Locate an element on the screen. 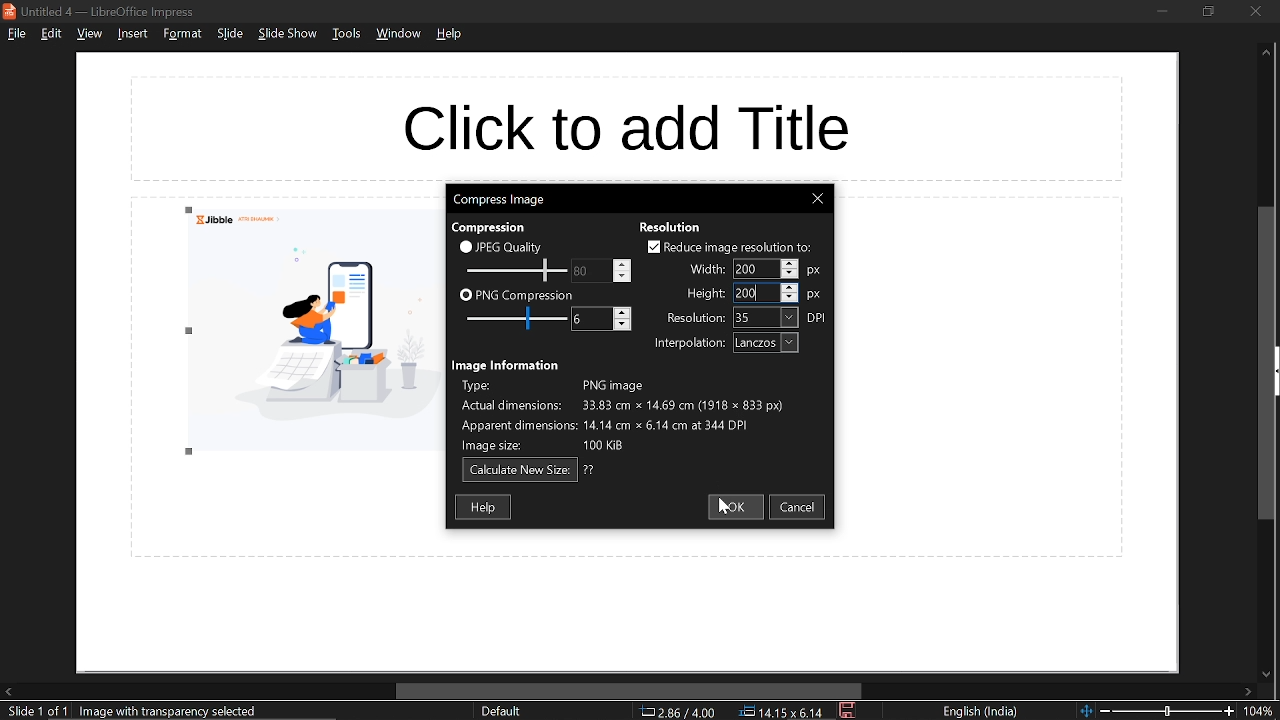 This screenshot has width=1280, height=720. current zoom is located at coordinates (1262, 712).